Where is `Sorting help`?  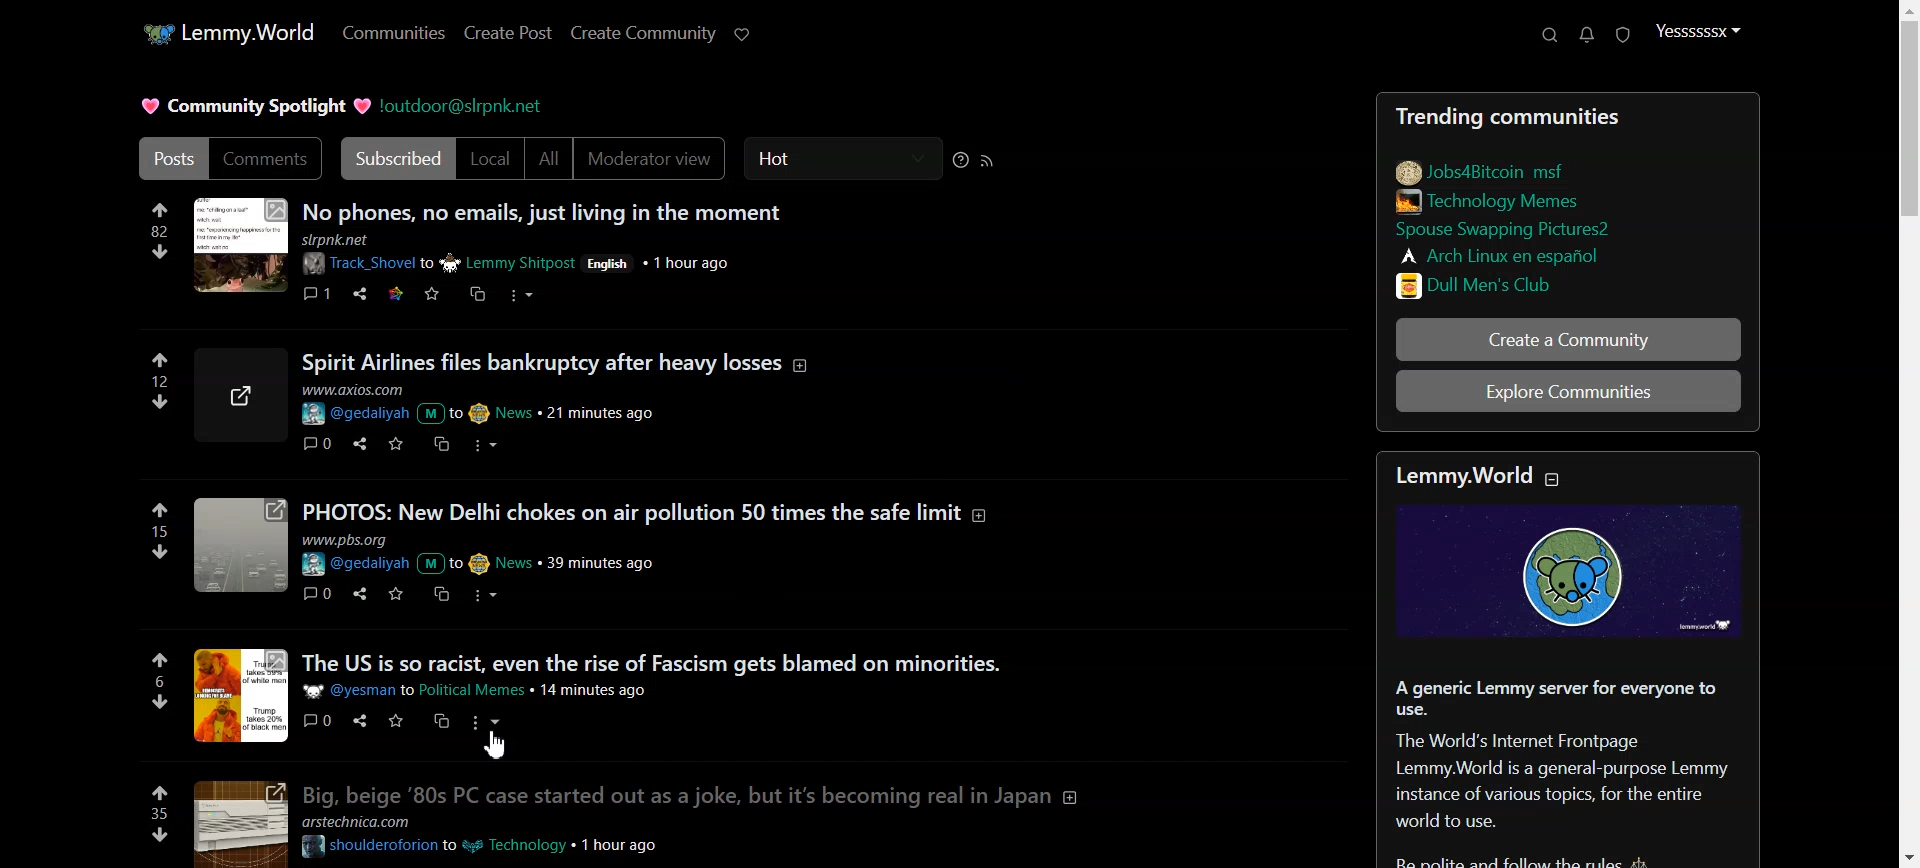
Sorting help is located at coordinates (961, 160).